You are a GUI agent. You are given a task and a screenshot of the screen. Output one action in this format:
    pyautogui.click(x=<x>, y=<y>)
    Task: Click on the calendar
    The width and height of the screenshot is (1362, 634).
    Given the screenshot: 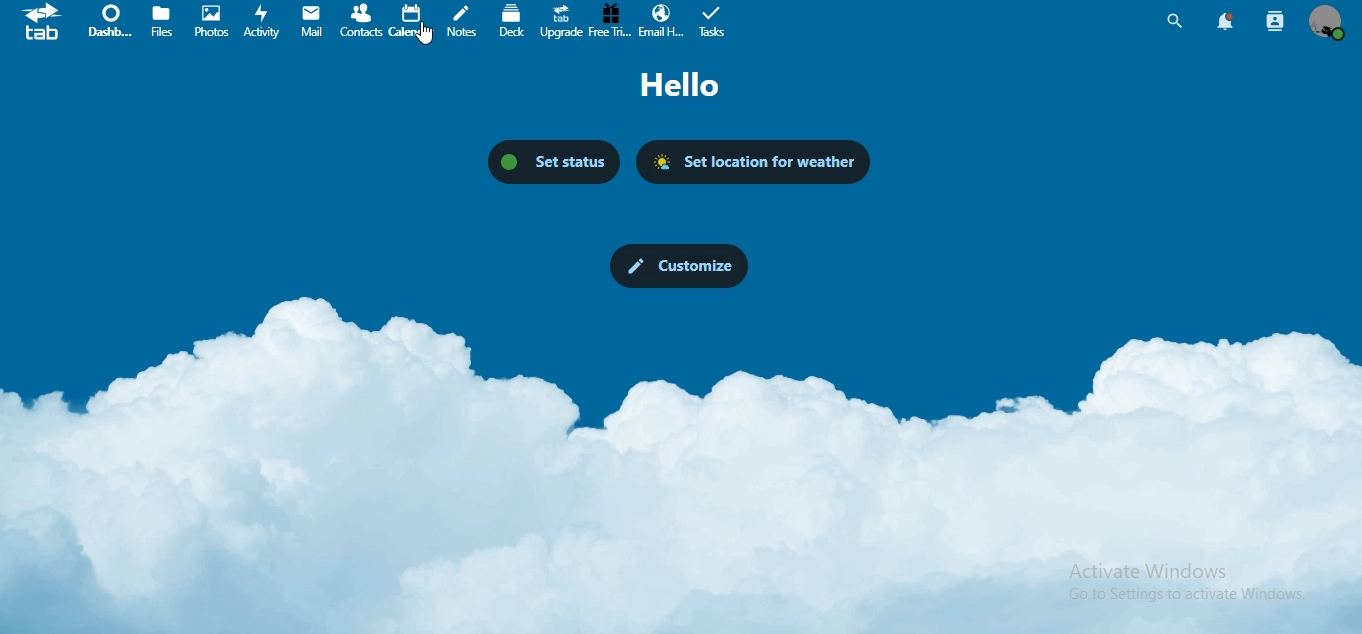 What is the action you would take?
    pyautogui.click(x=411, y=22)
    